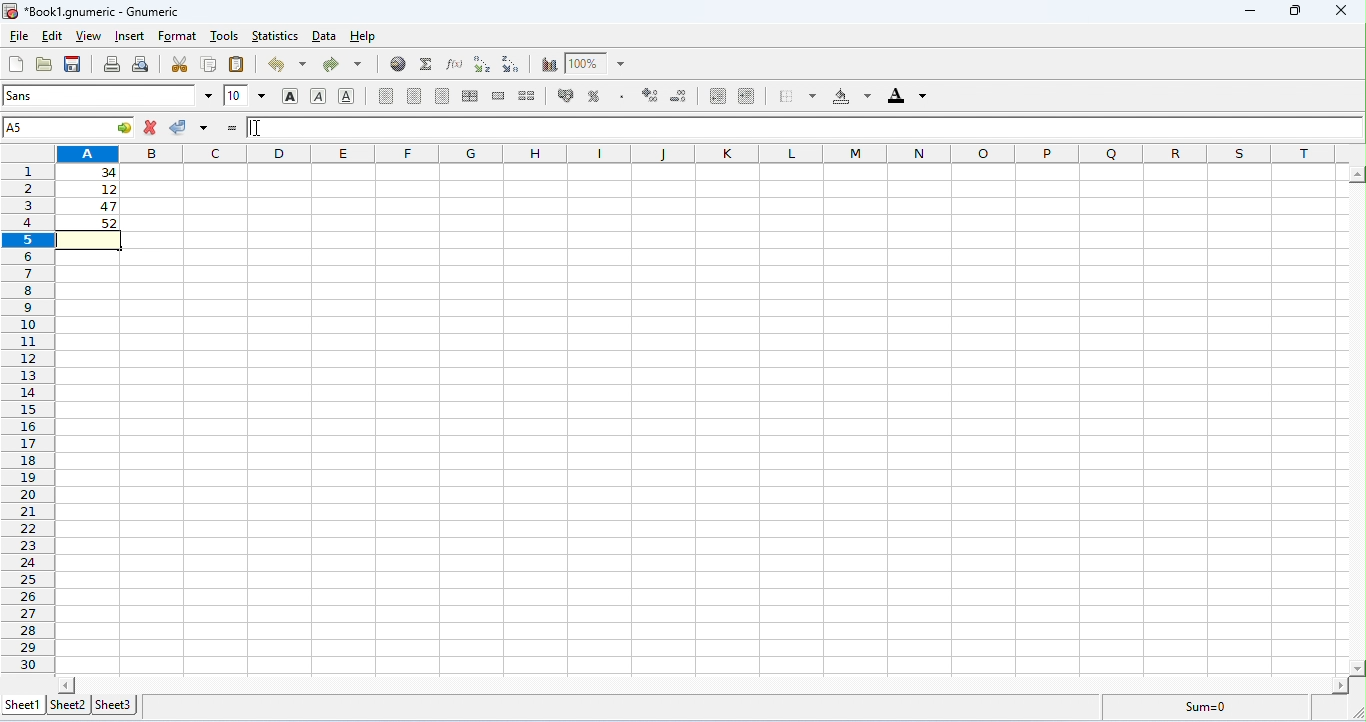 The width and height of the screenshot is (1366, 722). I want to click on tools, so click(225, 35).